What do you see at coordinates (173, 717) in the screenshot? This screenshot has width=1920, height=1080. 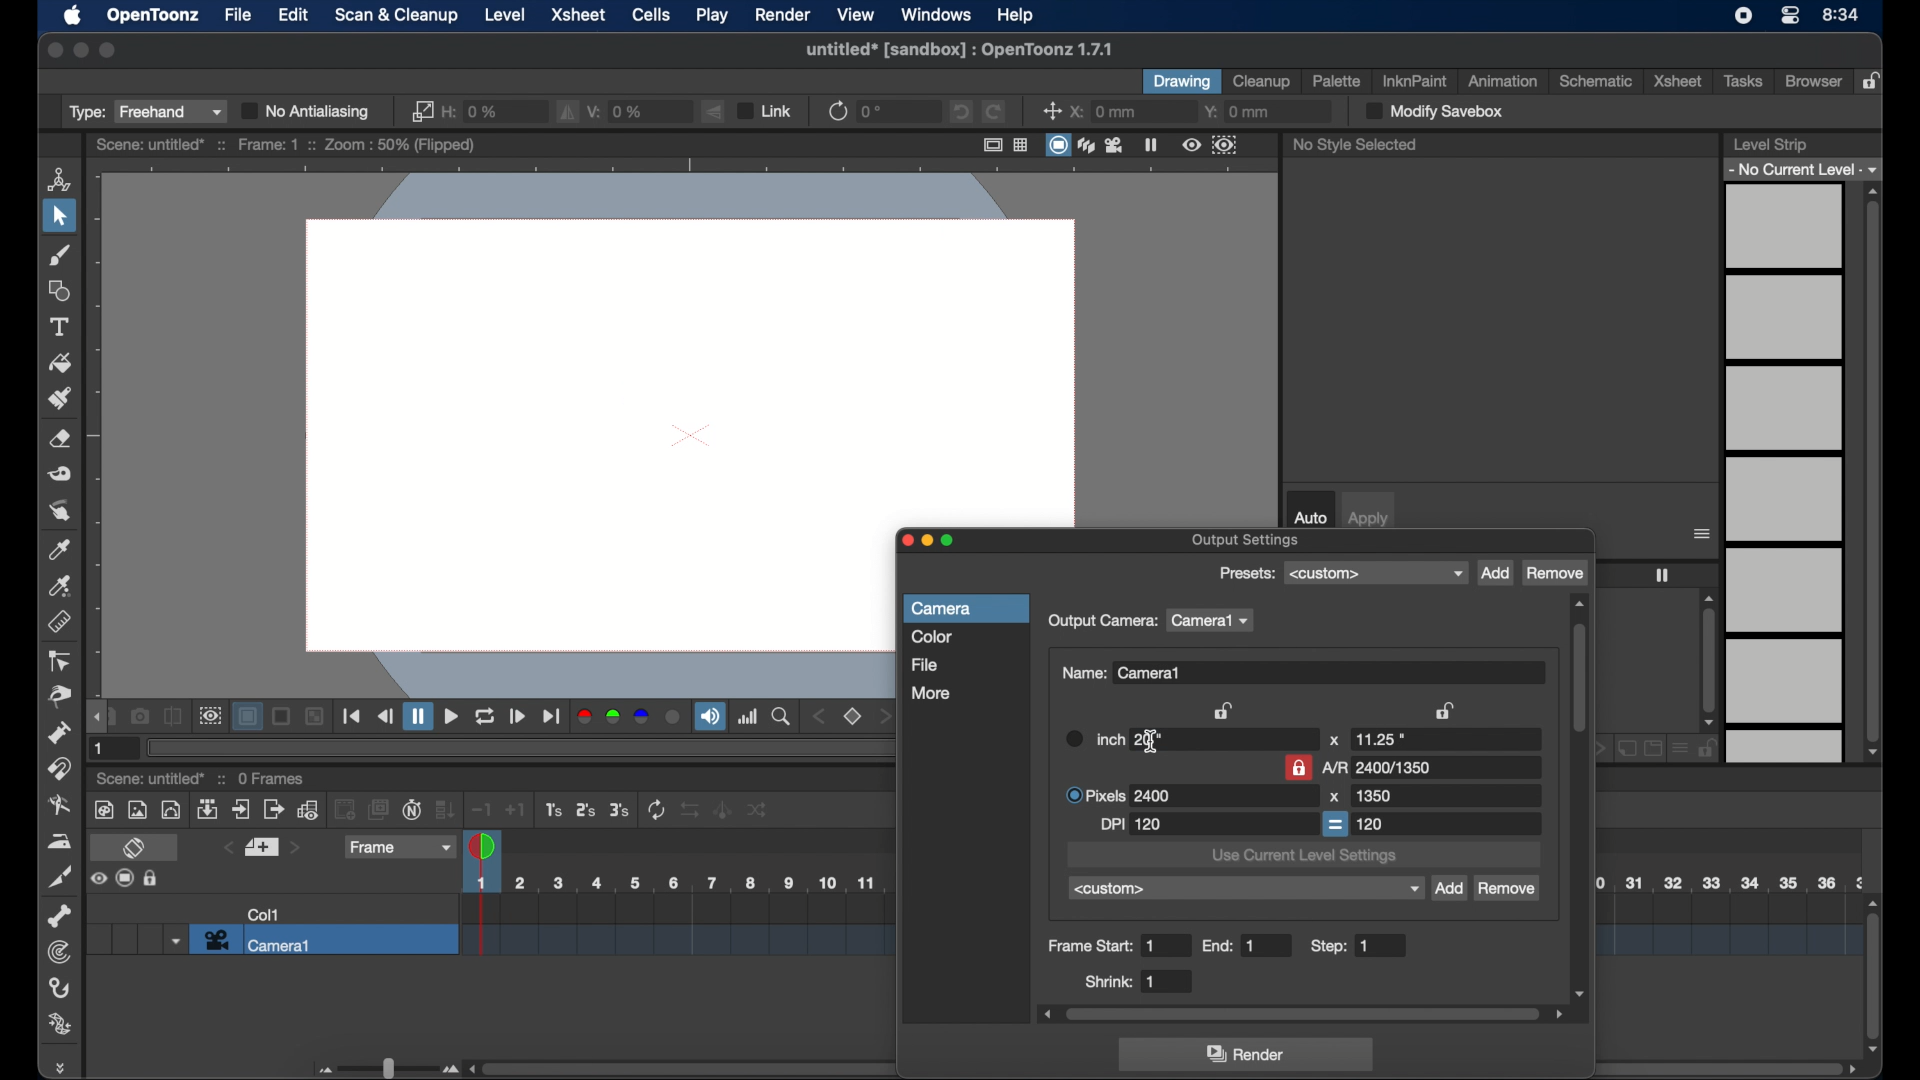 I see `compare to  snapshot` at bounding box center [173, 717].